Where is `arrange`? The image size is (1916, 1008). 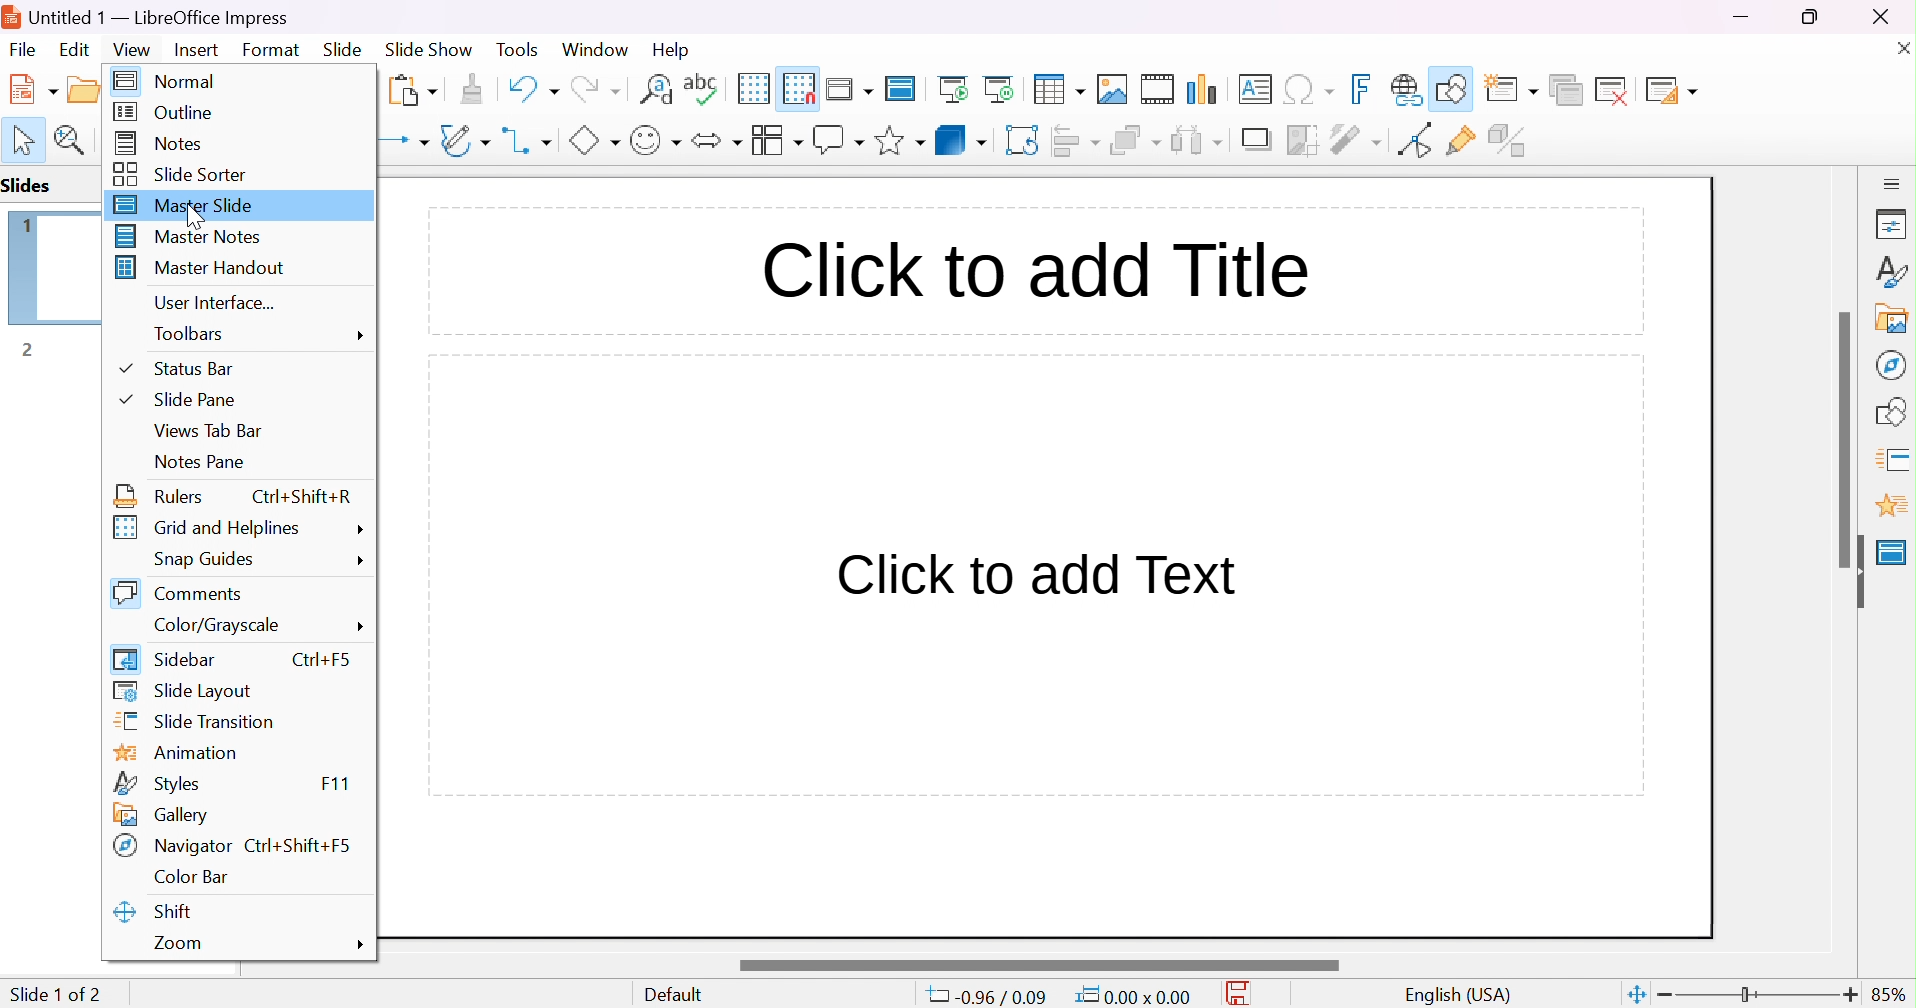 arrange is located at coordinates (1135, 140).